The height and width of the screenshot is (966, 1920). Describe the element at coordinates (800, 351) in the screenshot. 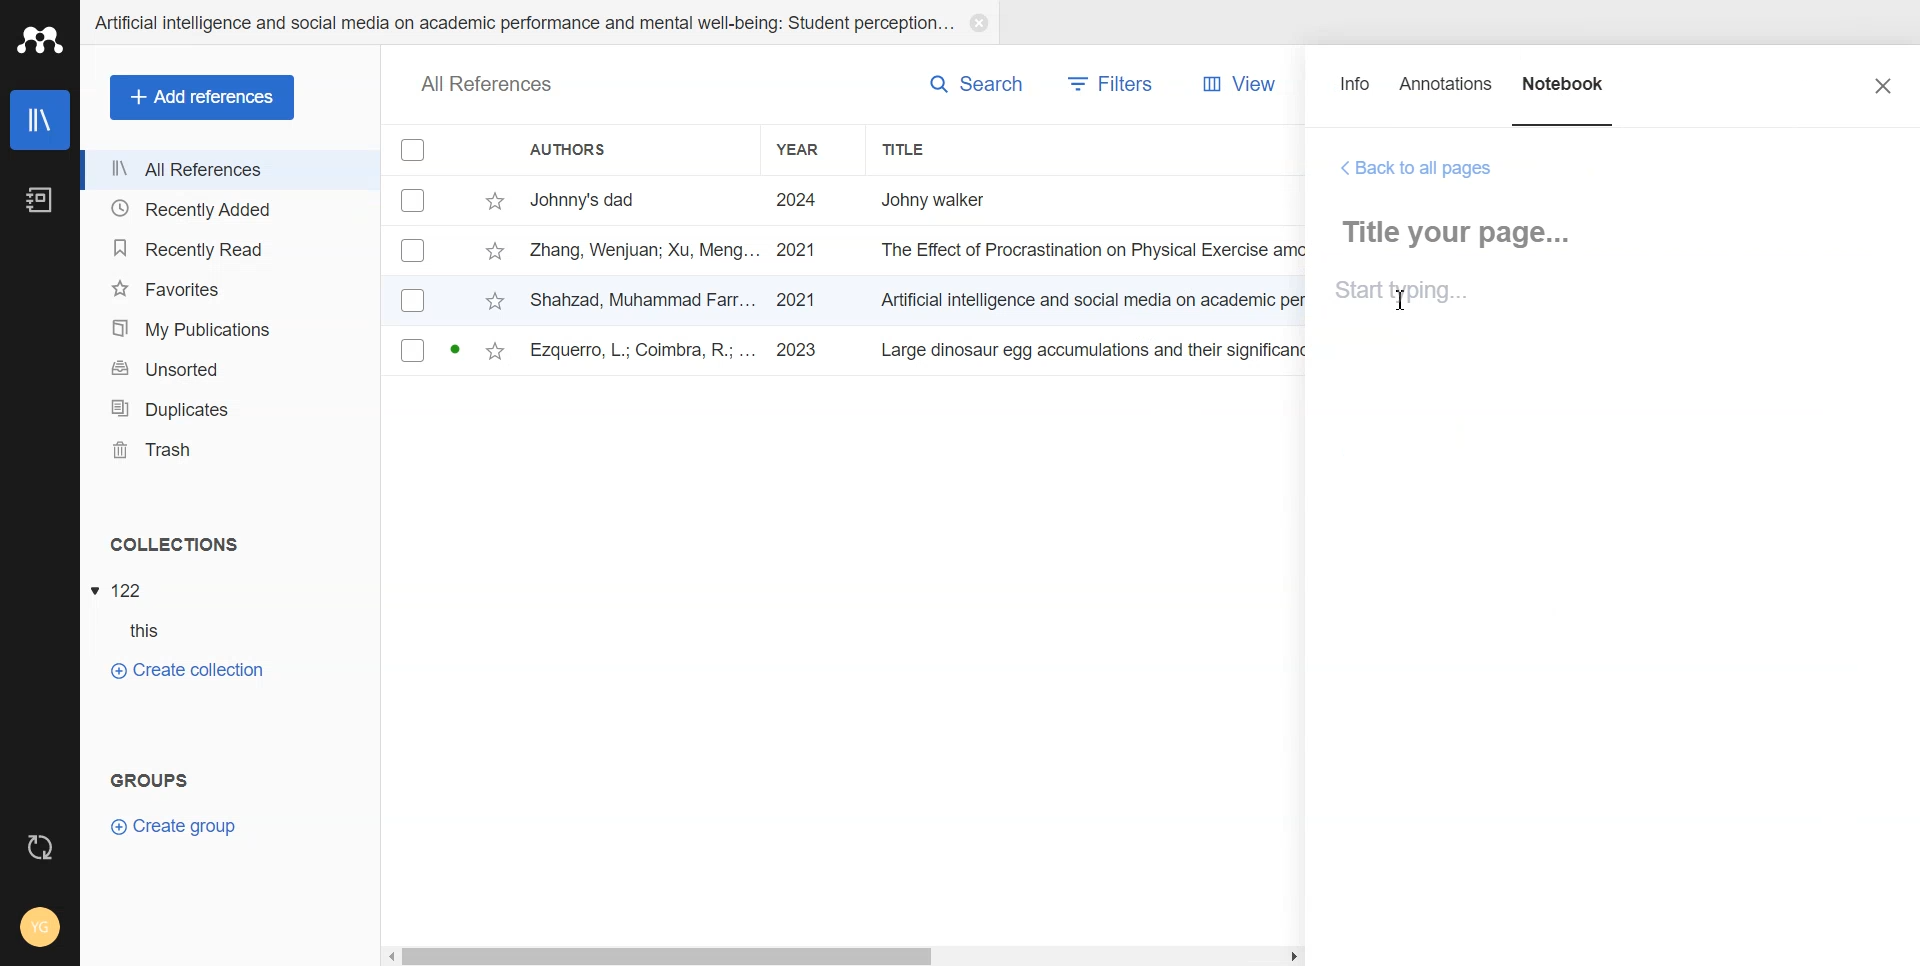

I see `2023` at that location.